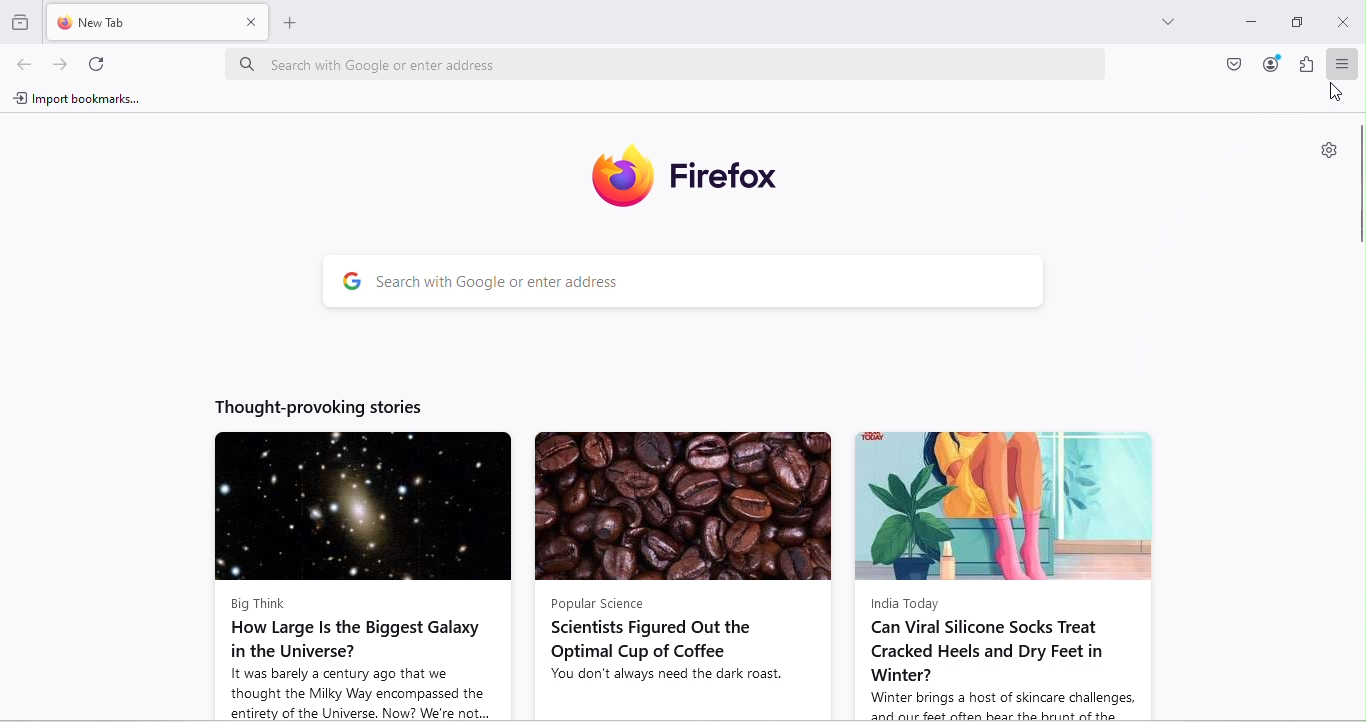 This screenshot has height=722, width=1366. Describe the element at coordinates (25, 64) in the screenshot. I see `Go back one page` at that location.